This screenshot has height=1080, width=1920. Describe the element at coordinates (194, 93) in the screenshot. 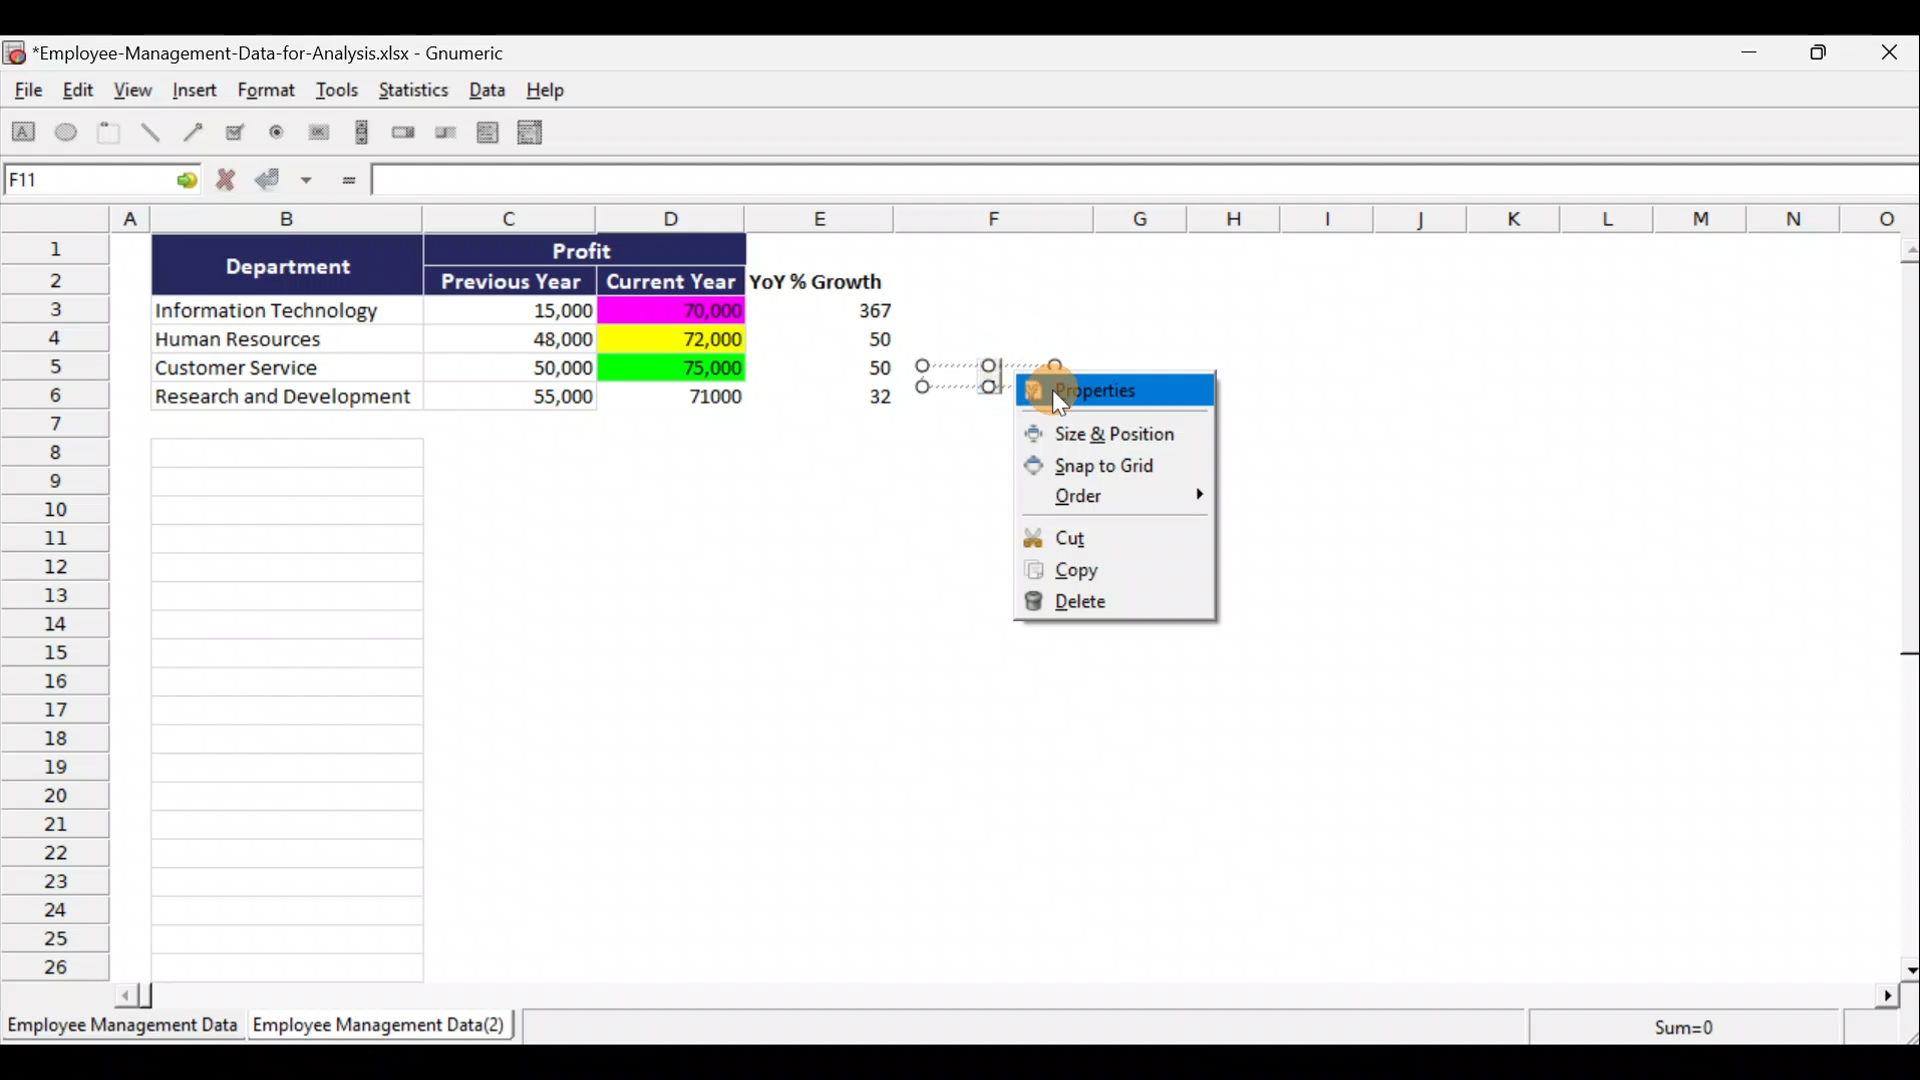

I see `Insert` at that location.